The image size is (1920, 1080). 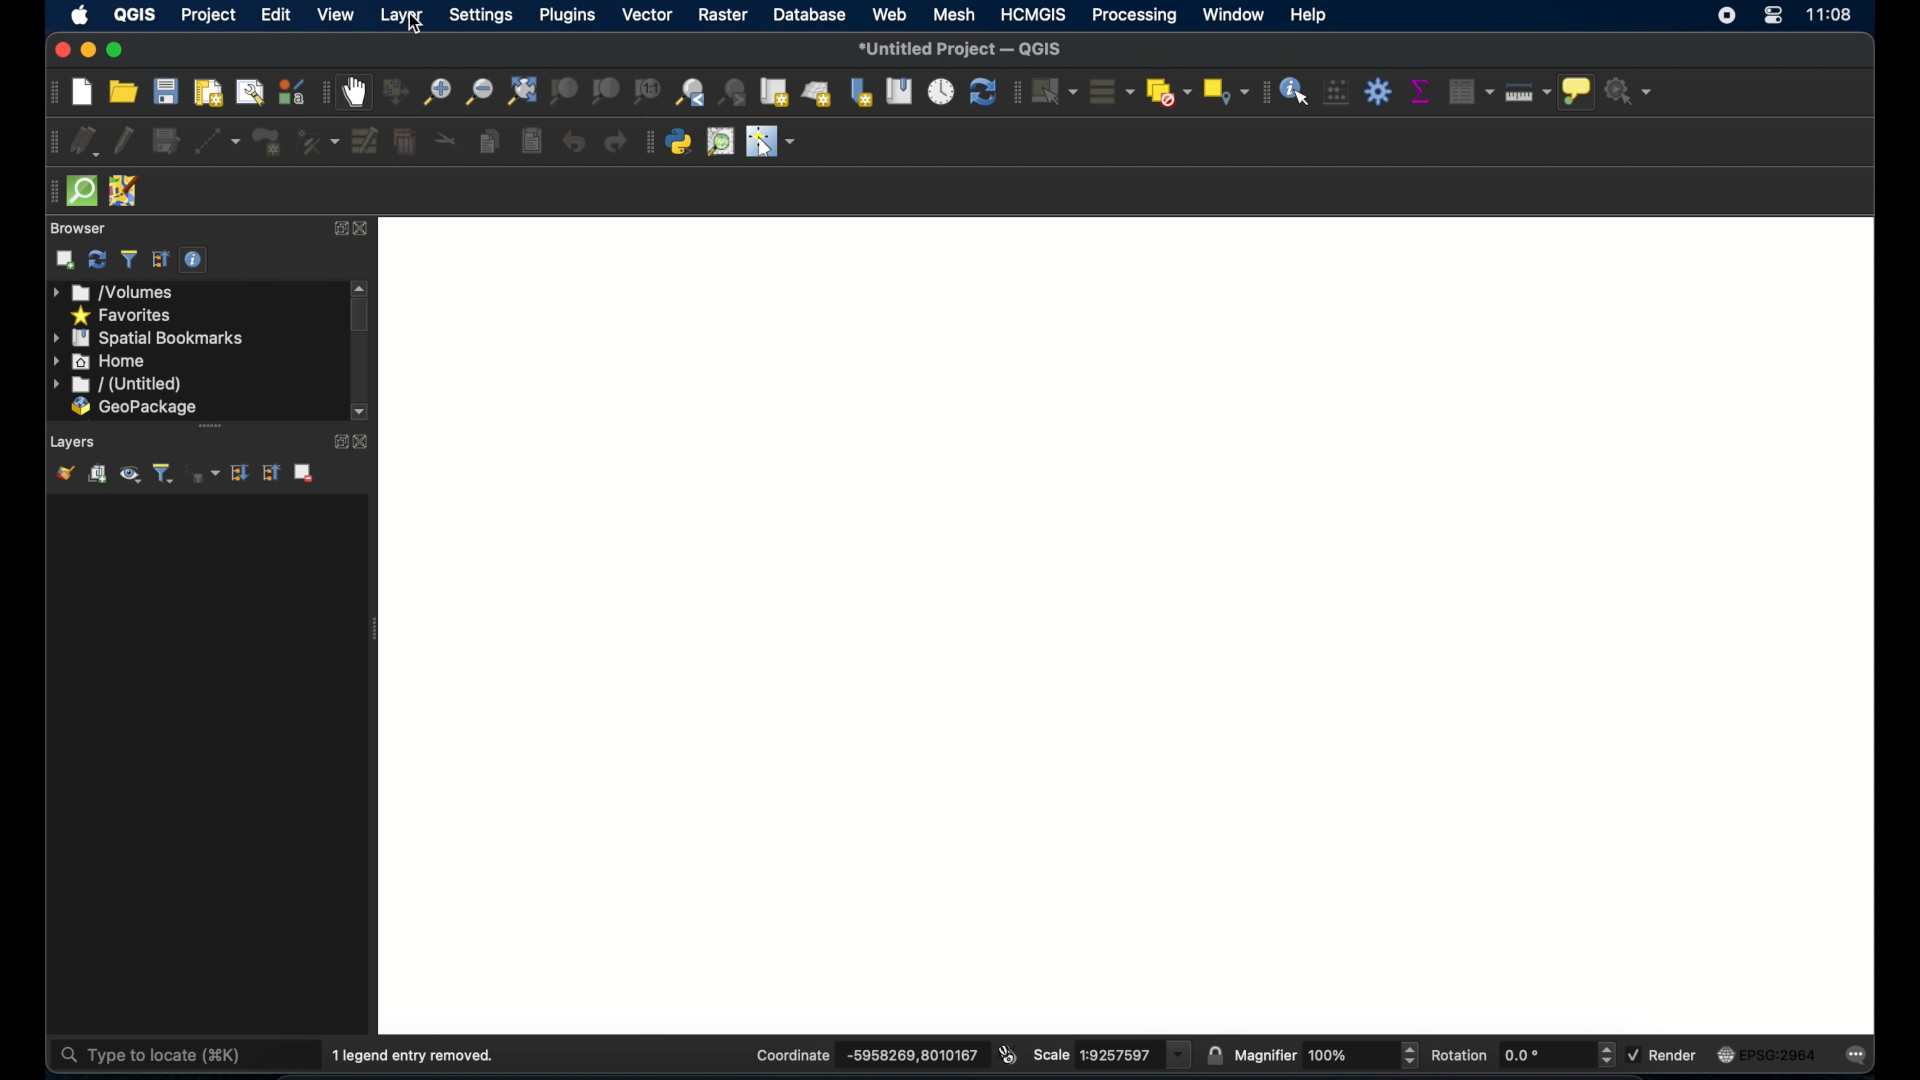 What do you see at coordinates (1460, 1053) in the screenshot?
I see `rotations` at bounding box center [1460, 1053].